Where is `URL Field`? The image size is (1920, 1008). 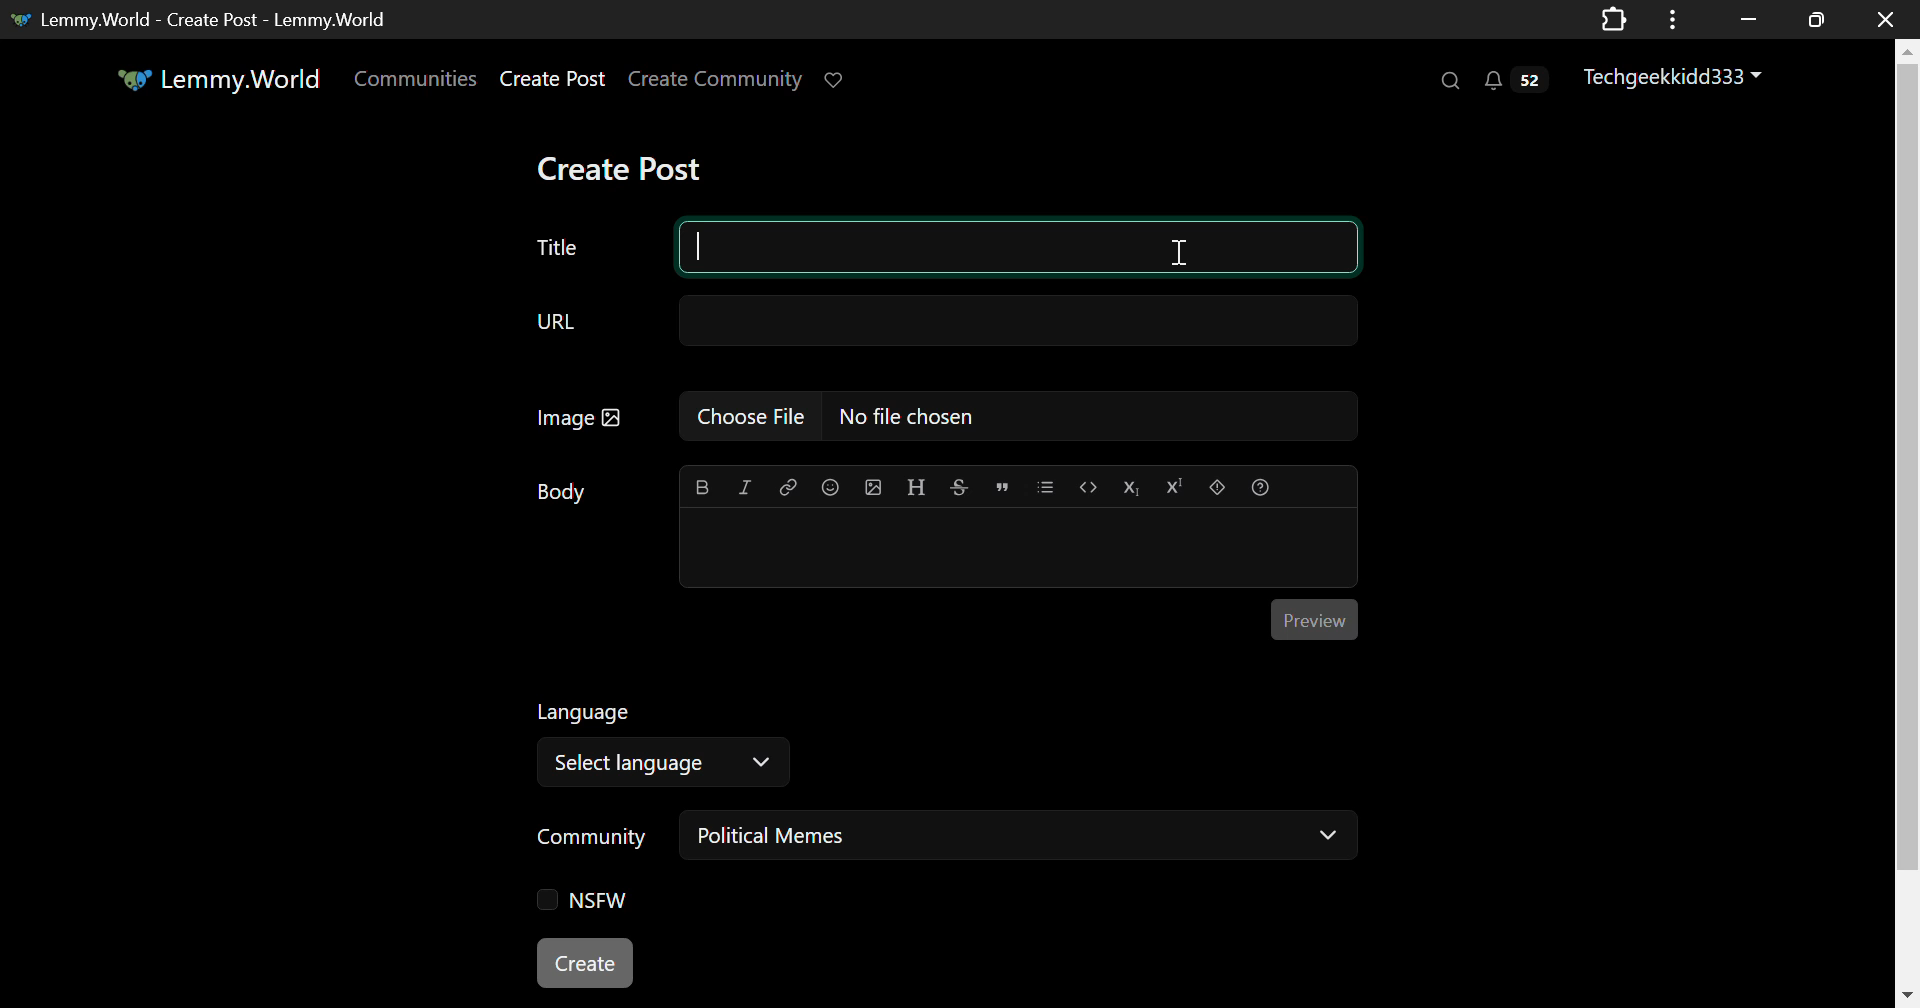
URL Field is located at coordinates (947, 320).